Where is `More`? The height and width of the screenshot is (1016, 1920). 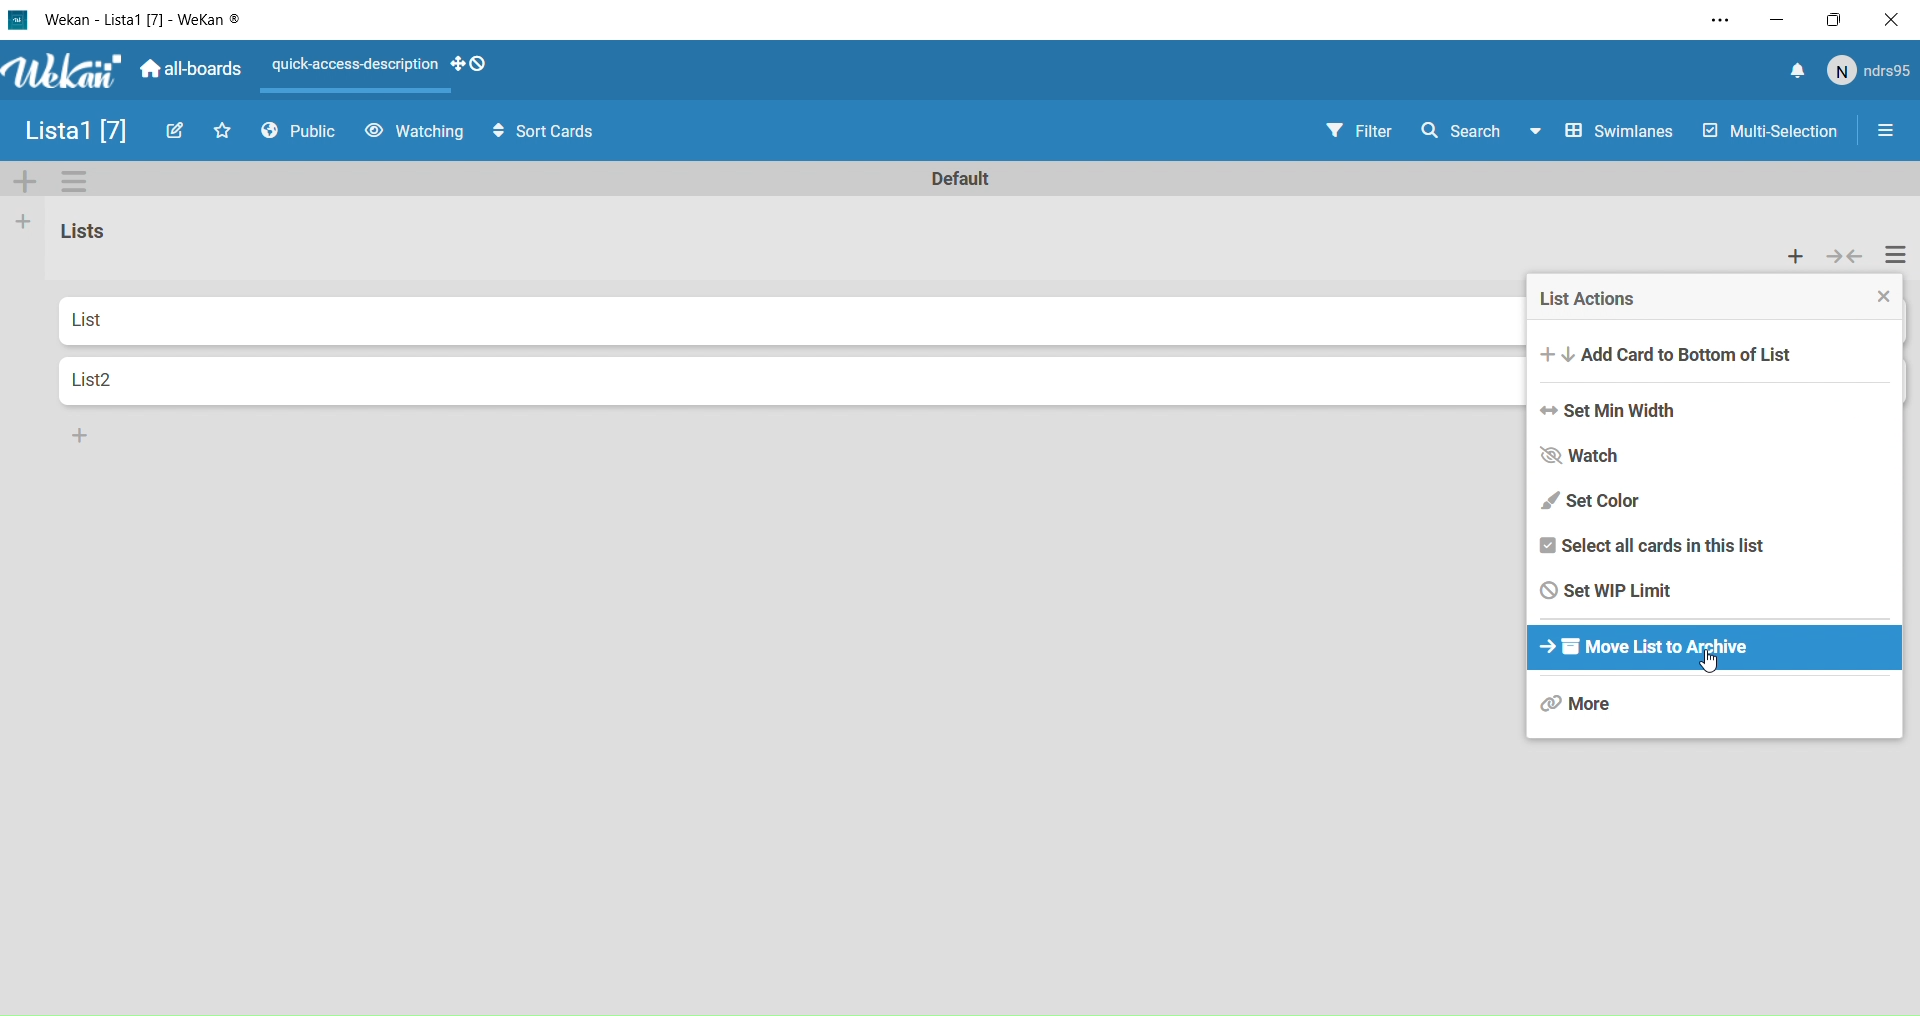
More is located at coordinates (1575, 705).